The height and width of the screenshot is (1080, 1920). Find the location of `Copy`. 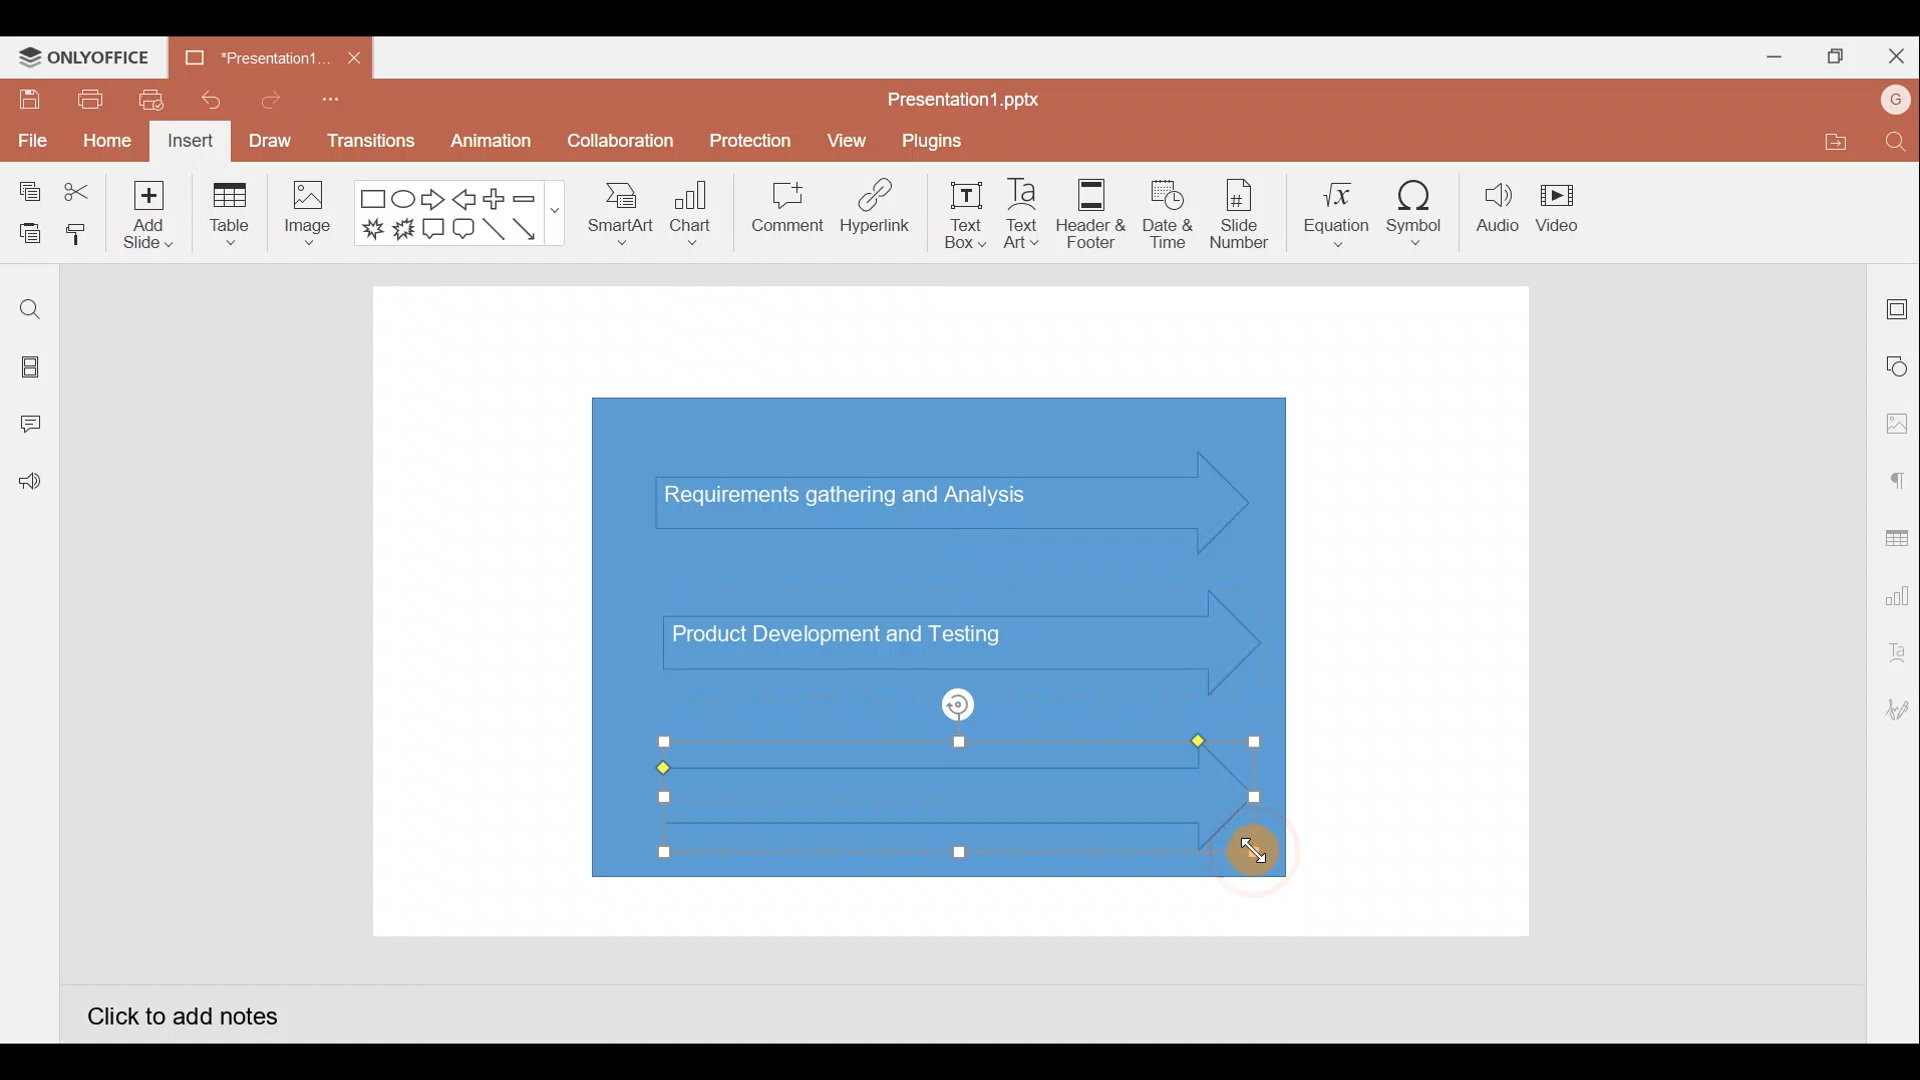

Copy is located at coordinates (26, 193).